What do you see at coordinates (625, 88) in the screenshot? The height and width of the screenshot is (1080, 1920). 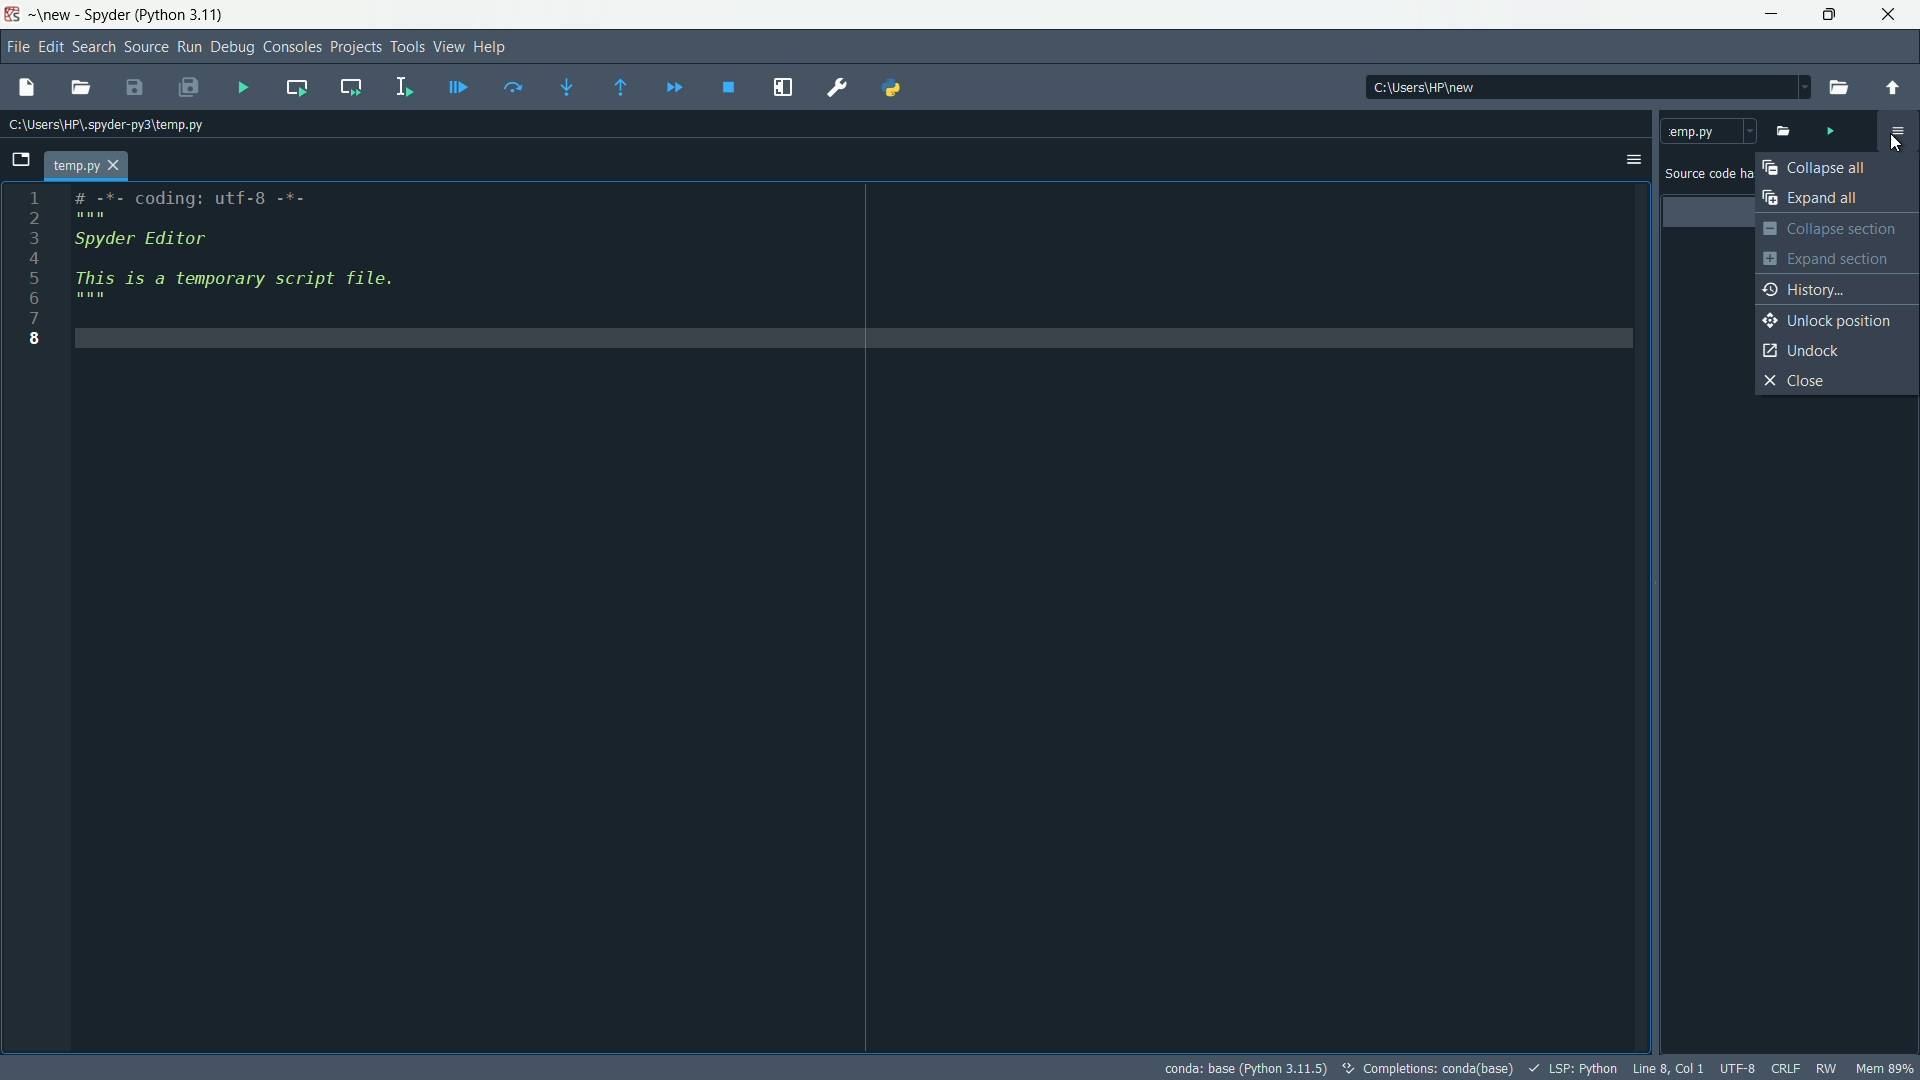 I see `continue execution until next function` at bounding box center [625, 88].